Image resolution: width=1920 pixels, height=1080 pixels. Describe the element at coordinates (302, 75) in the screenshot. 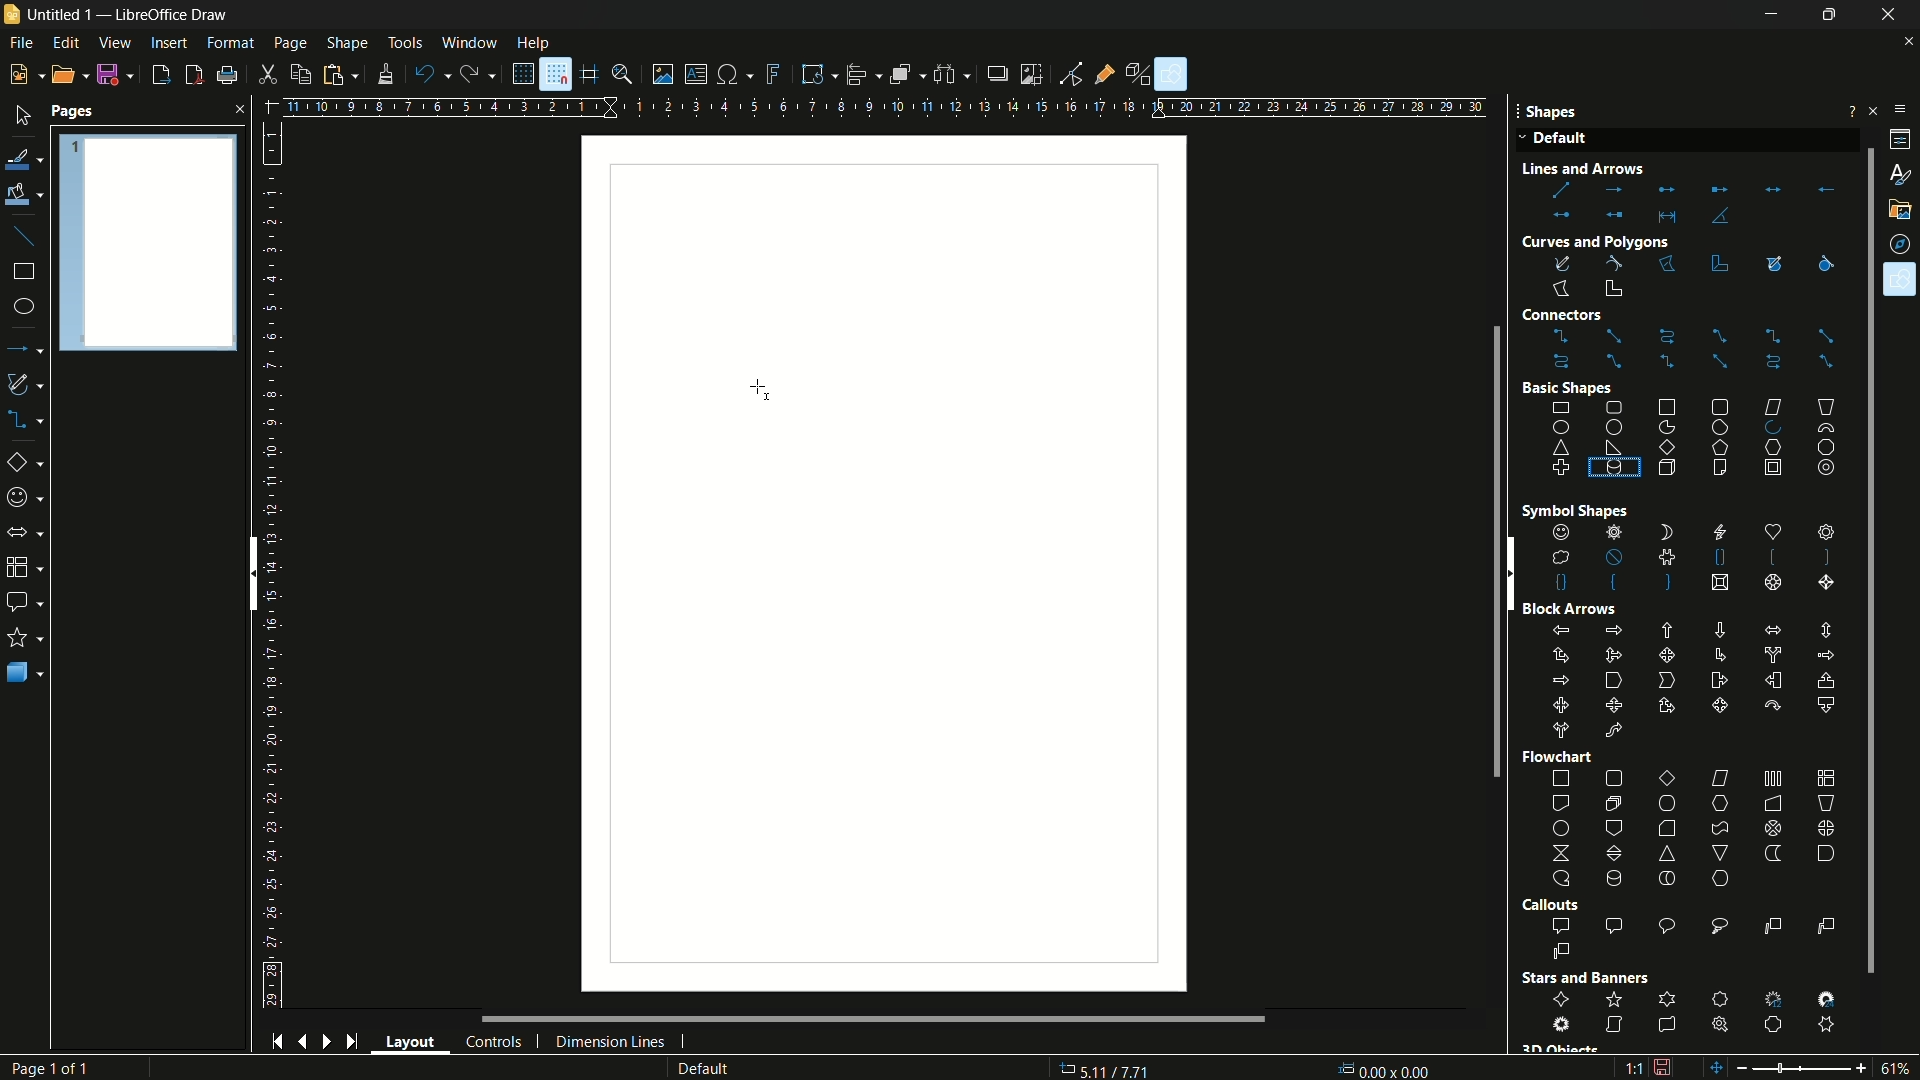

I see `copy` at that location.